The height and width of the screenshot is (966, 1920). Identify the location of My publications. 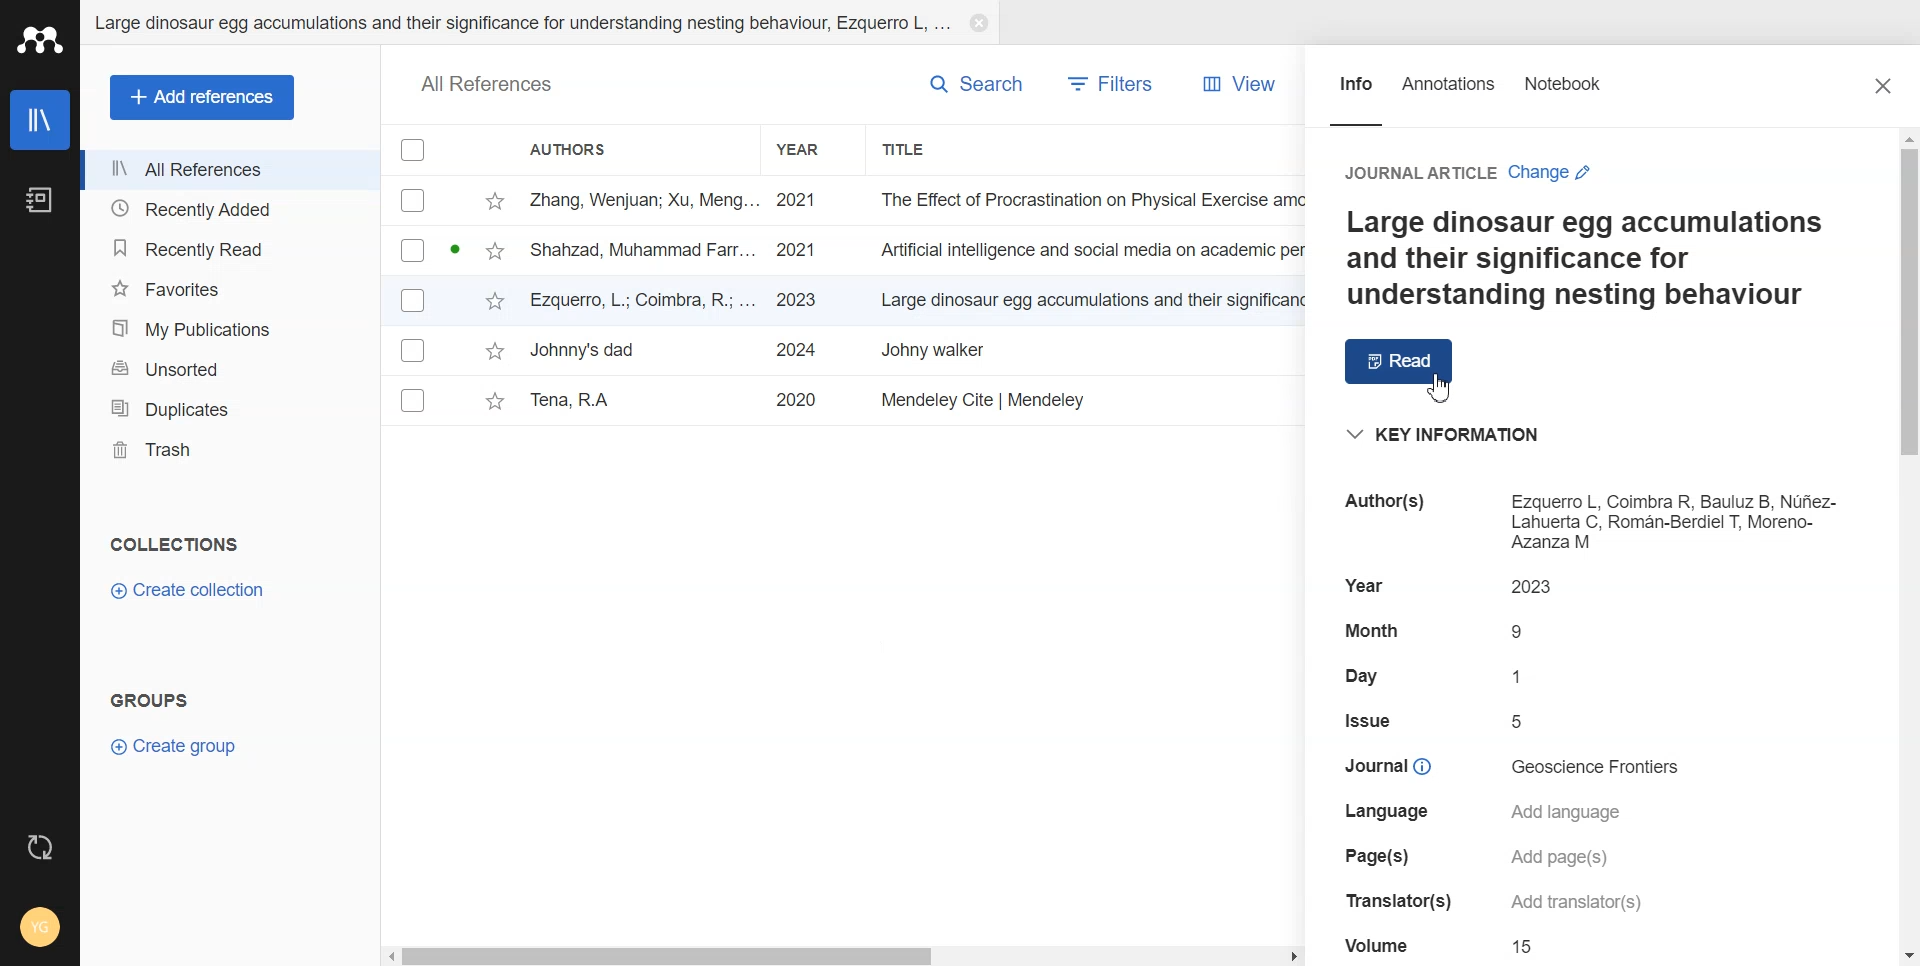
(227, 326).